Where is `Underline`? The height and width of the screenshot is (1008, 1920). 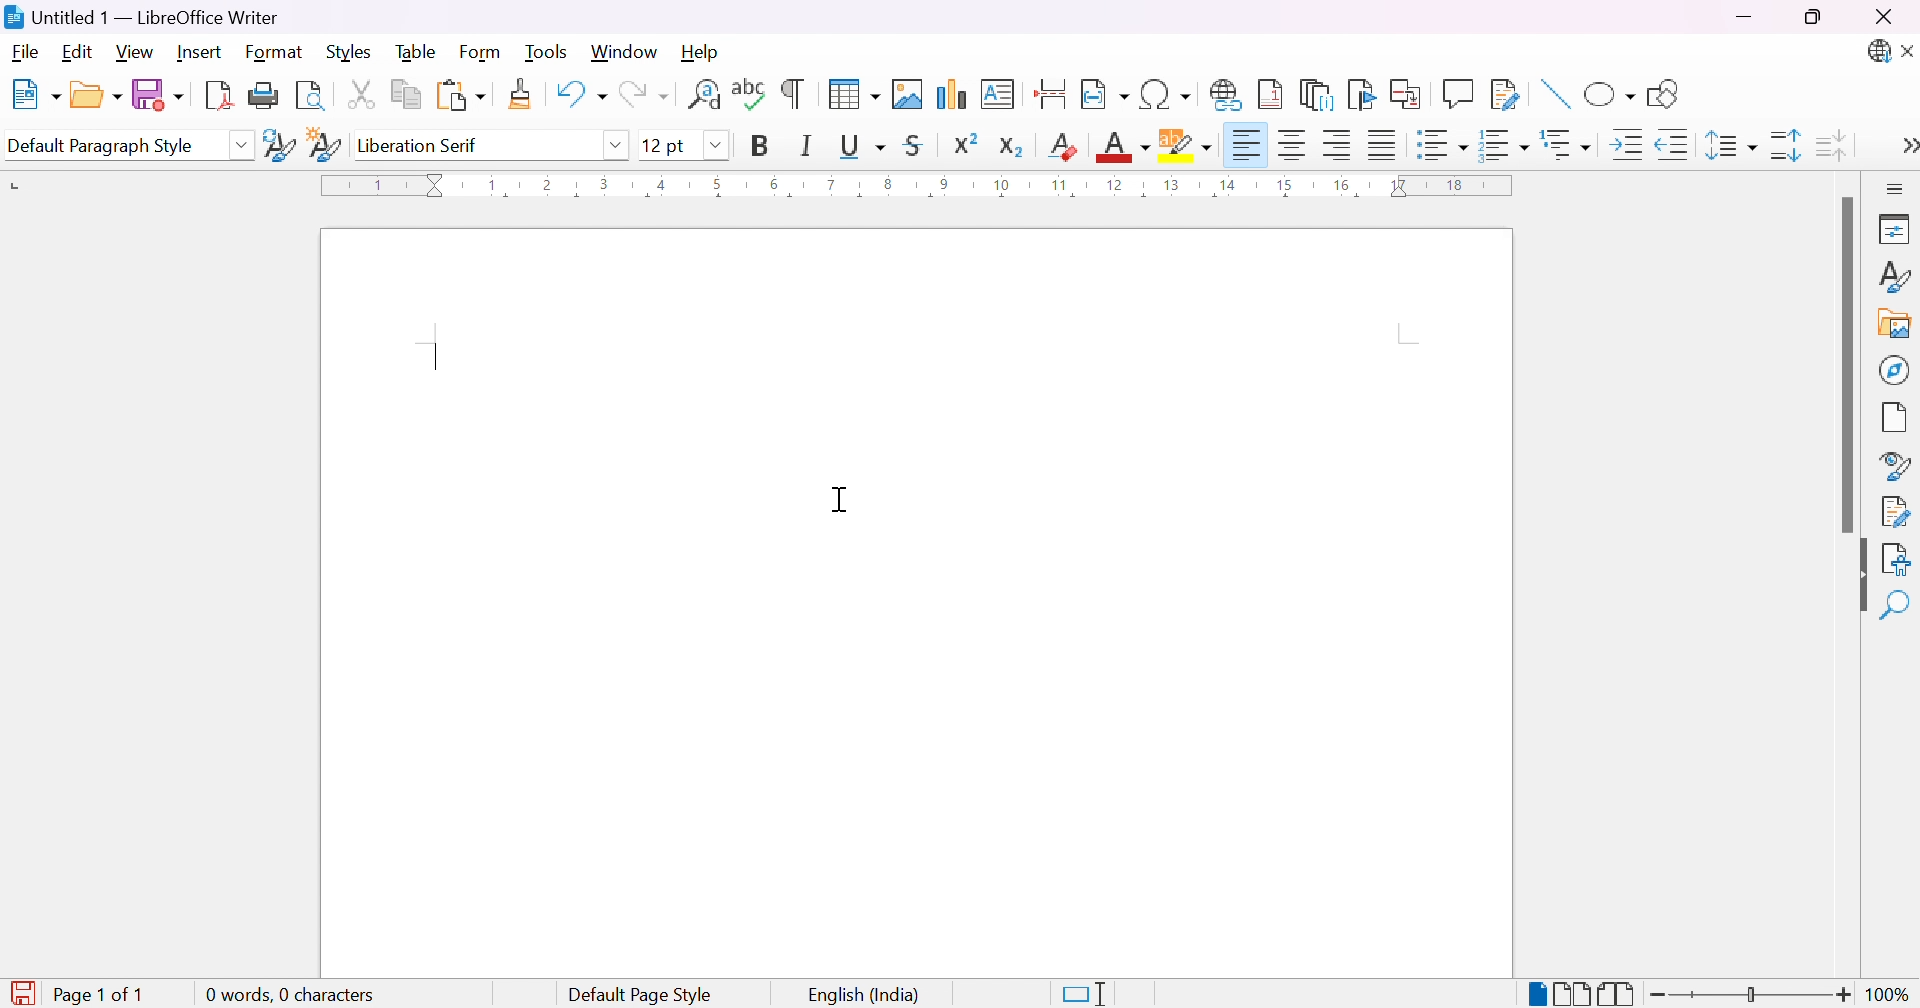
Underline is located at coordinates (861, 145).